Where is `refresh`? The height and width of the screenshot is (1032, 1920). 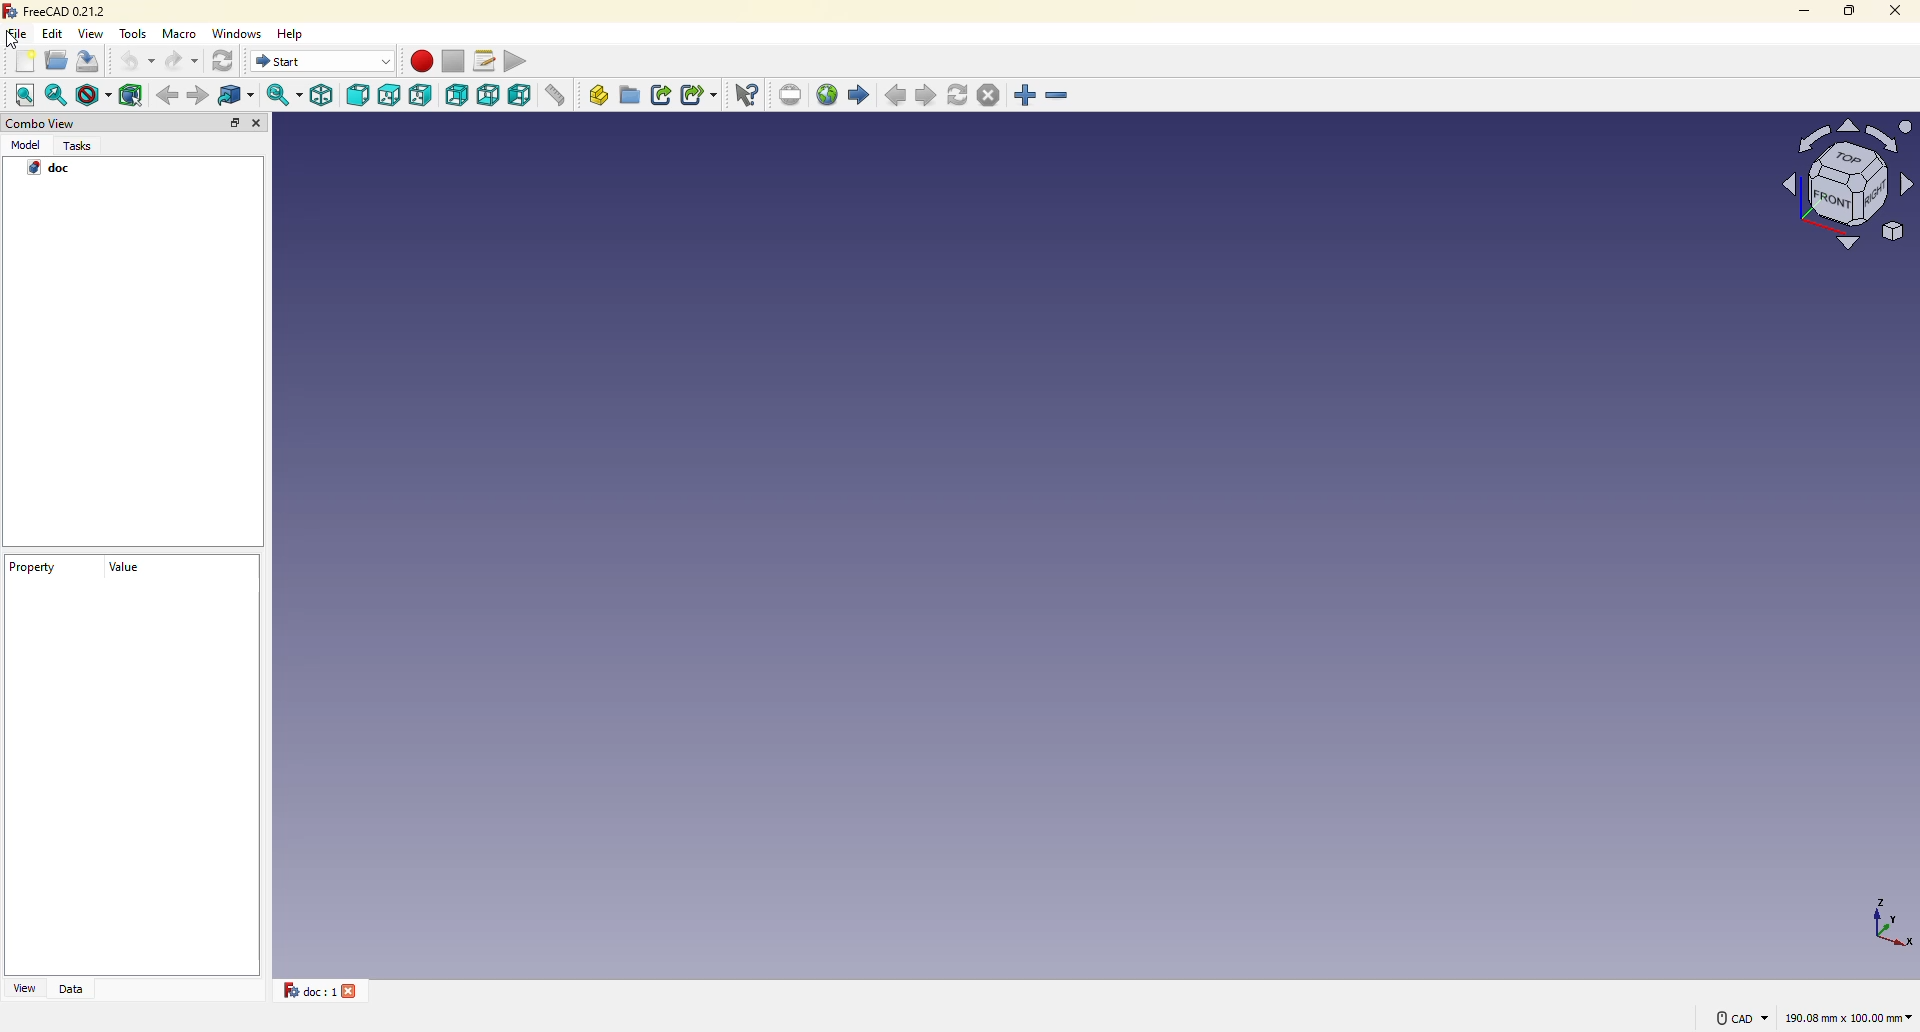 refresh is located at coordinates (959, 94).